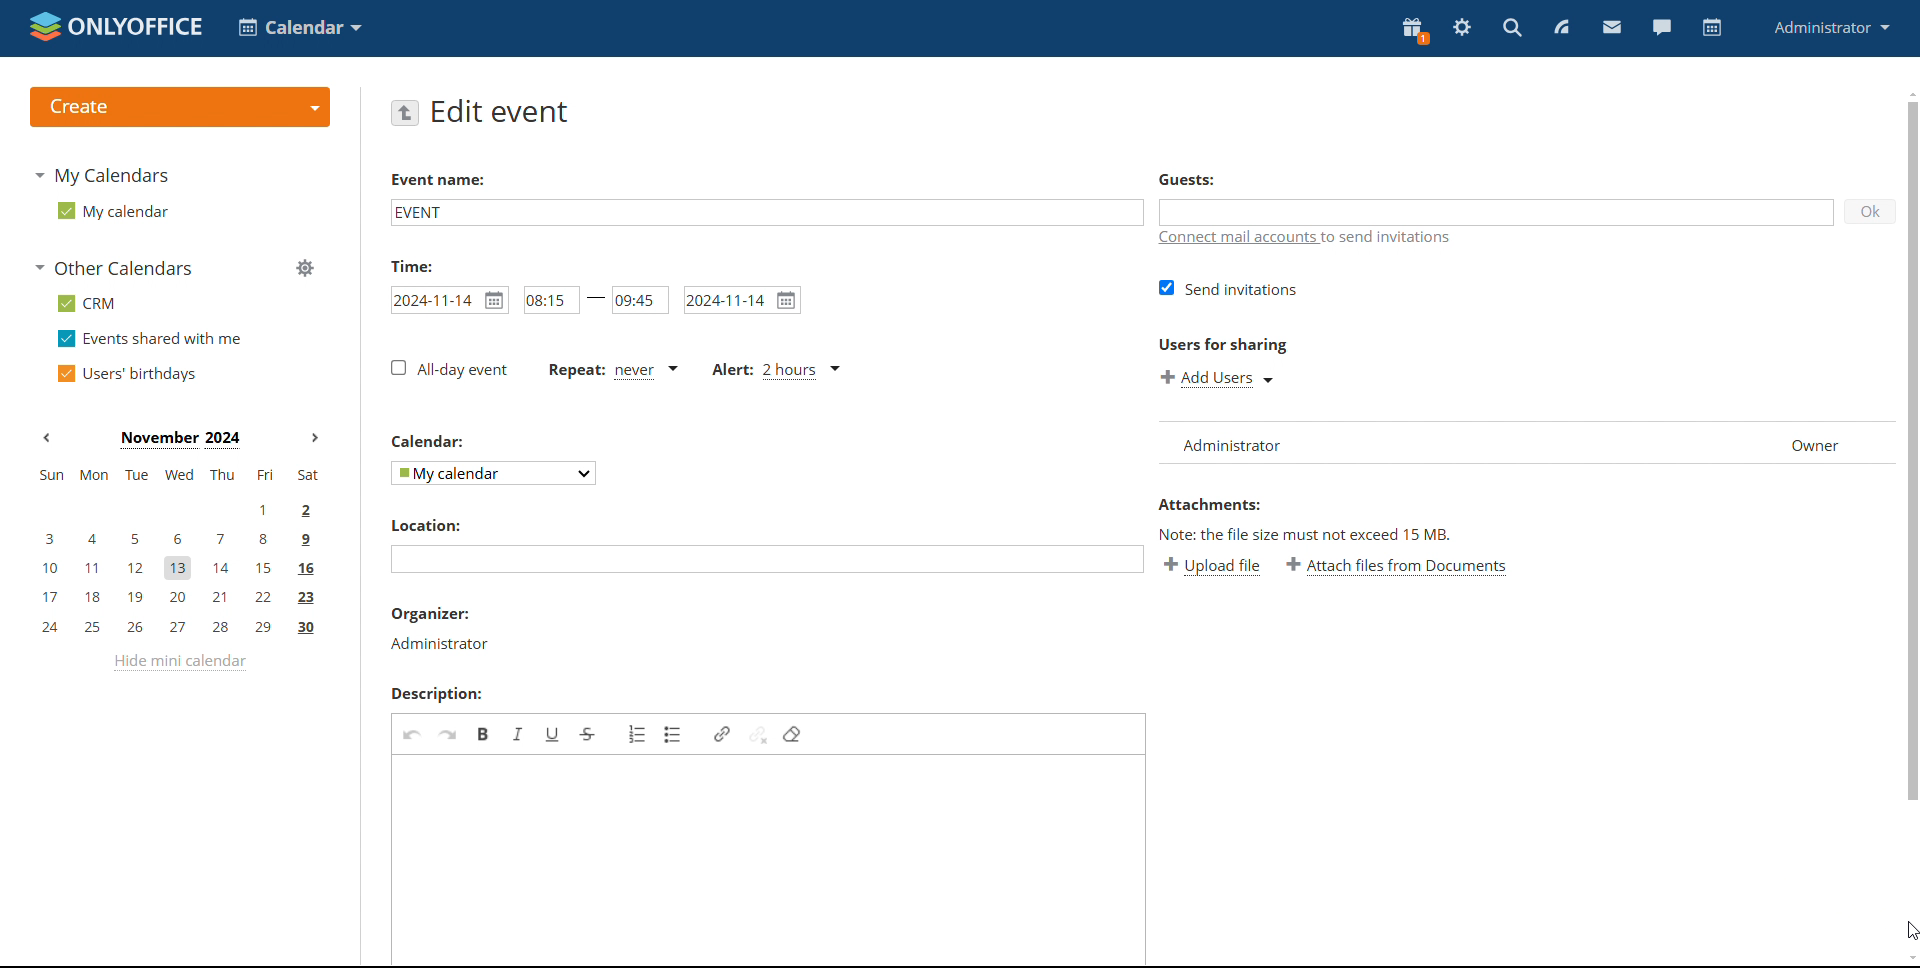 The image size is (1920, 968). What do you see at coordinates (433, 443) in the screenshot?
I see `calendar label` at bounding box center [433, 443].